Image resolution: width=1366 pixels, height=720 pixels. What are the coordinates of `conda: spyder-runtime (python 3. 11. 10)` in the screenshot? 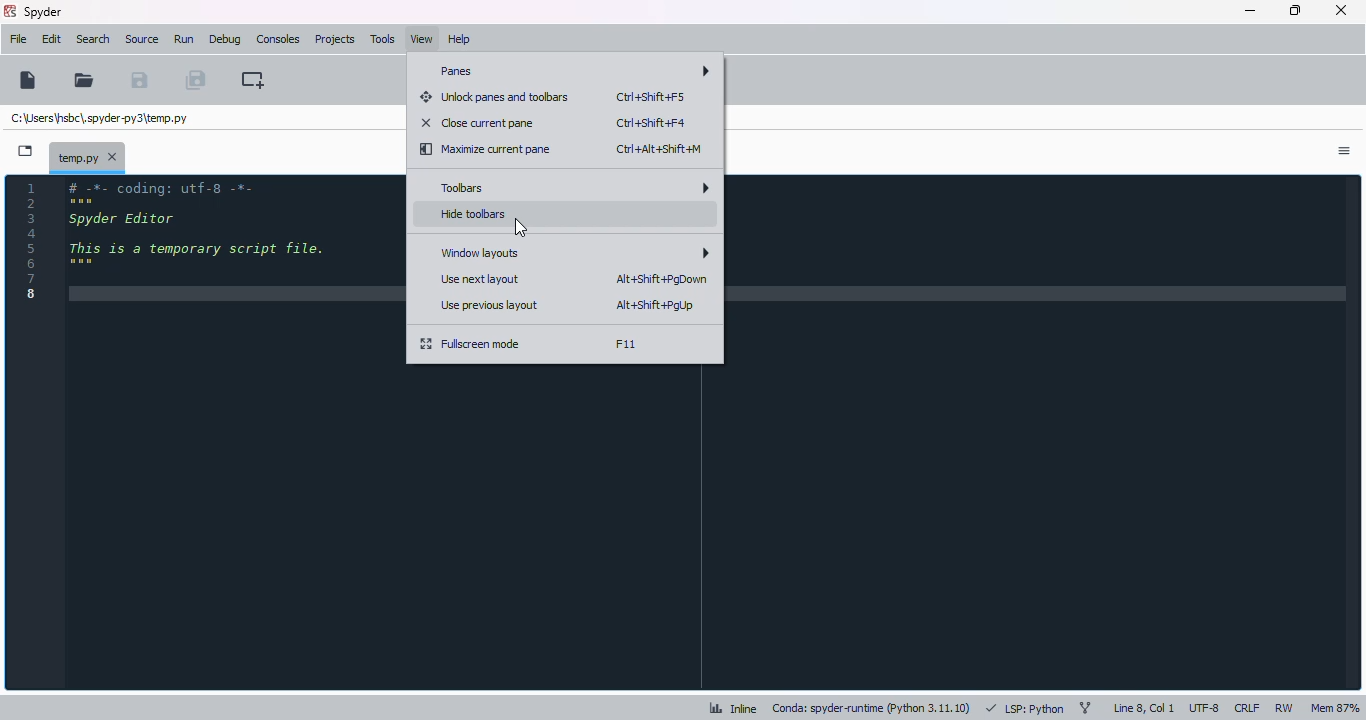 It's located at (871, 709).